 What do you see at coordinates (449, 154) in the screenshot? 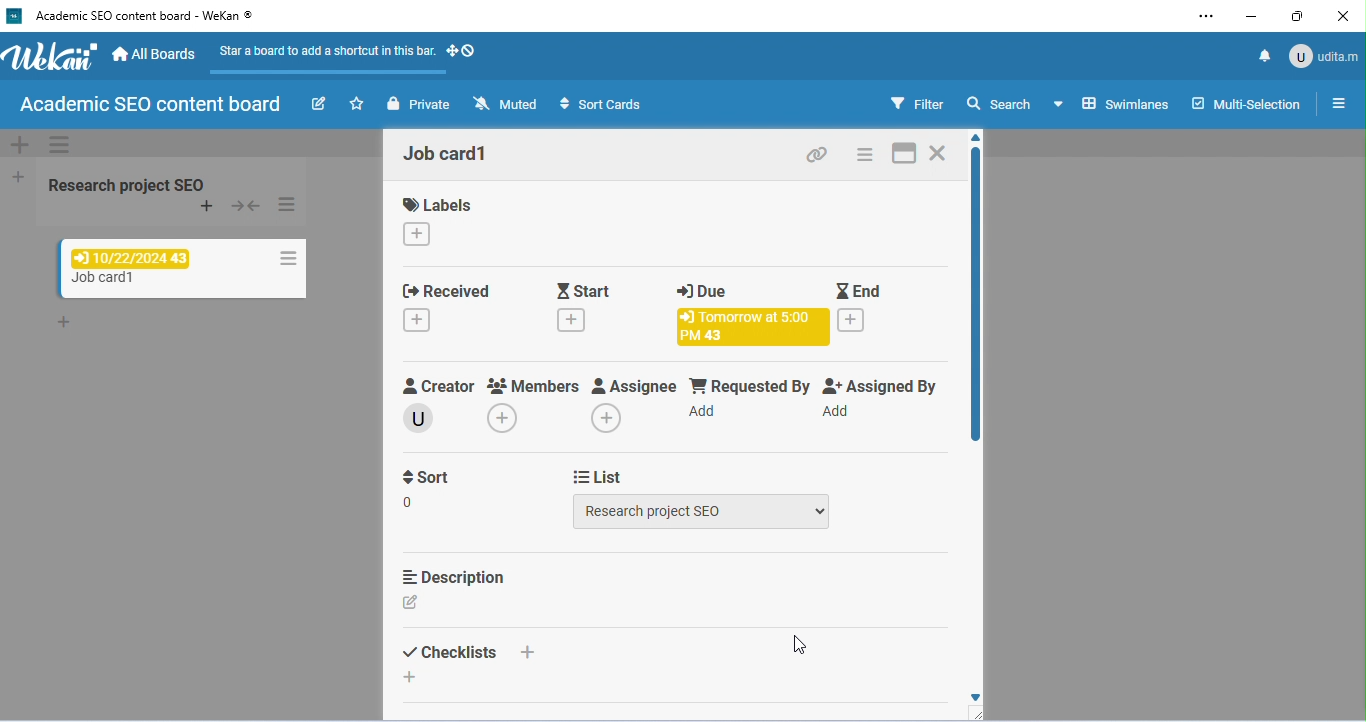
I see `card name` at bounding box center [449, 154].